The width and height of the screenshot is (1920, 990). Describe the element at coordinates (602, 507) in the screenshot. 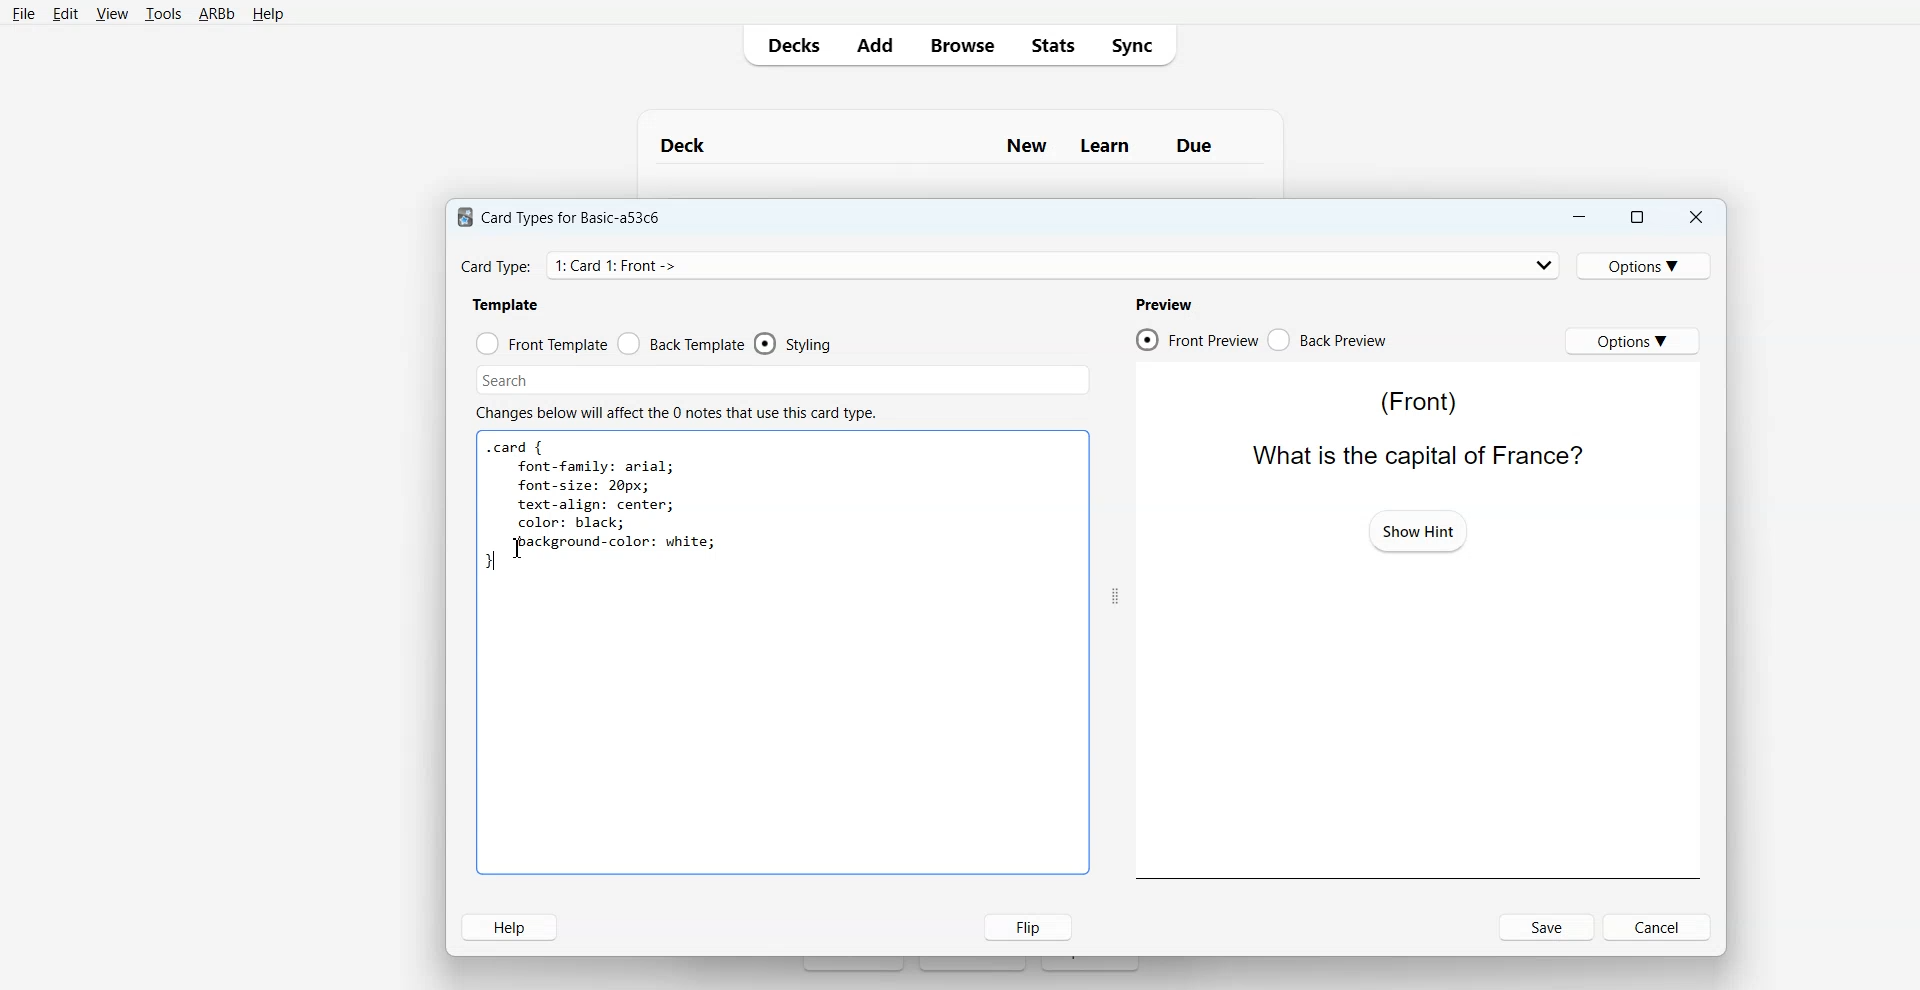

I see `.card {
font-family: arial;
font-size: 20px;
text-align: center;
color: black;

| Jpackground-color: white;

i` at that location.